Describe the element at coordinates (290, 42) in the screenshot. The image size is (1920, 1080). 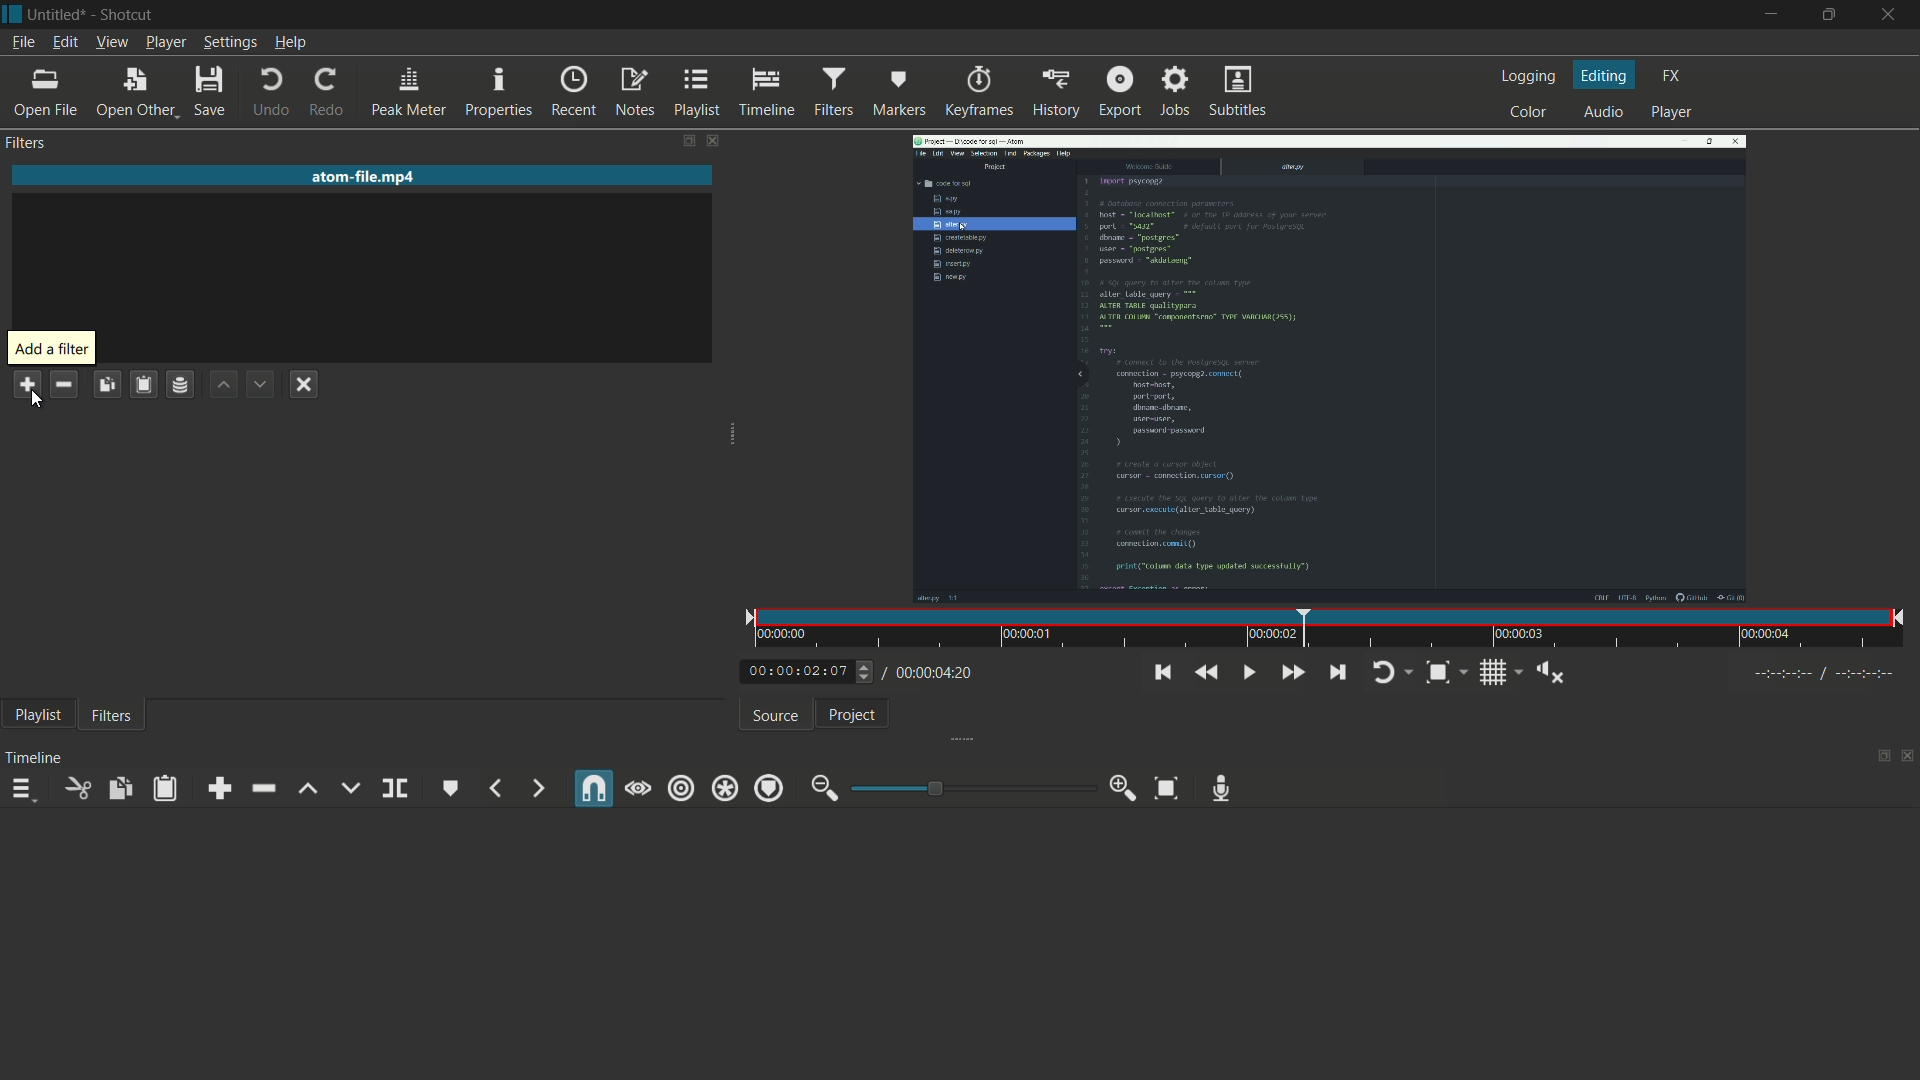
I see `help menu` at that location.